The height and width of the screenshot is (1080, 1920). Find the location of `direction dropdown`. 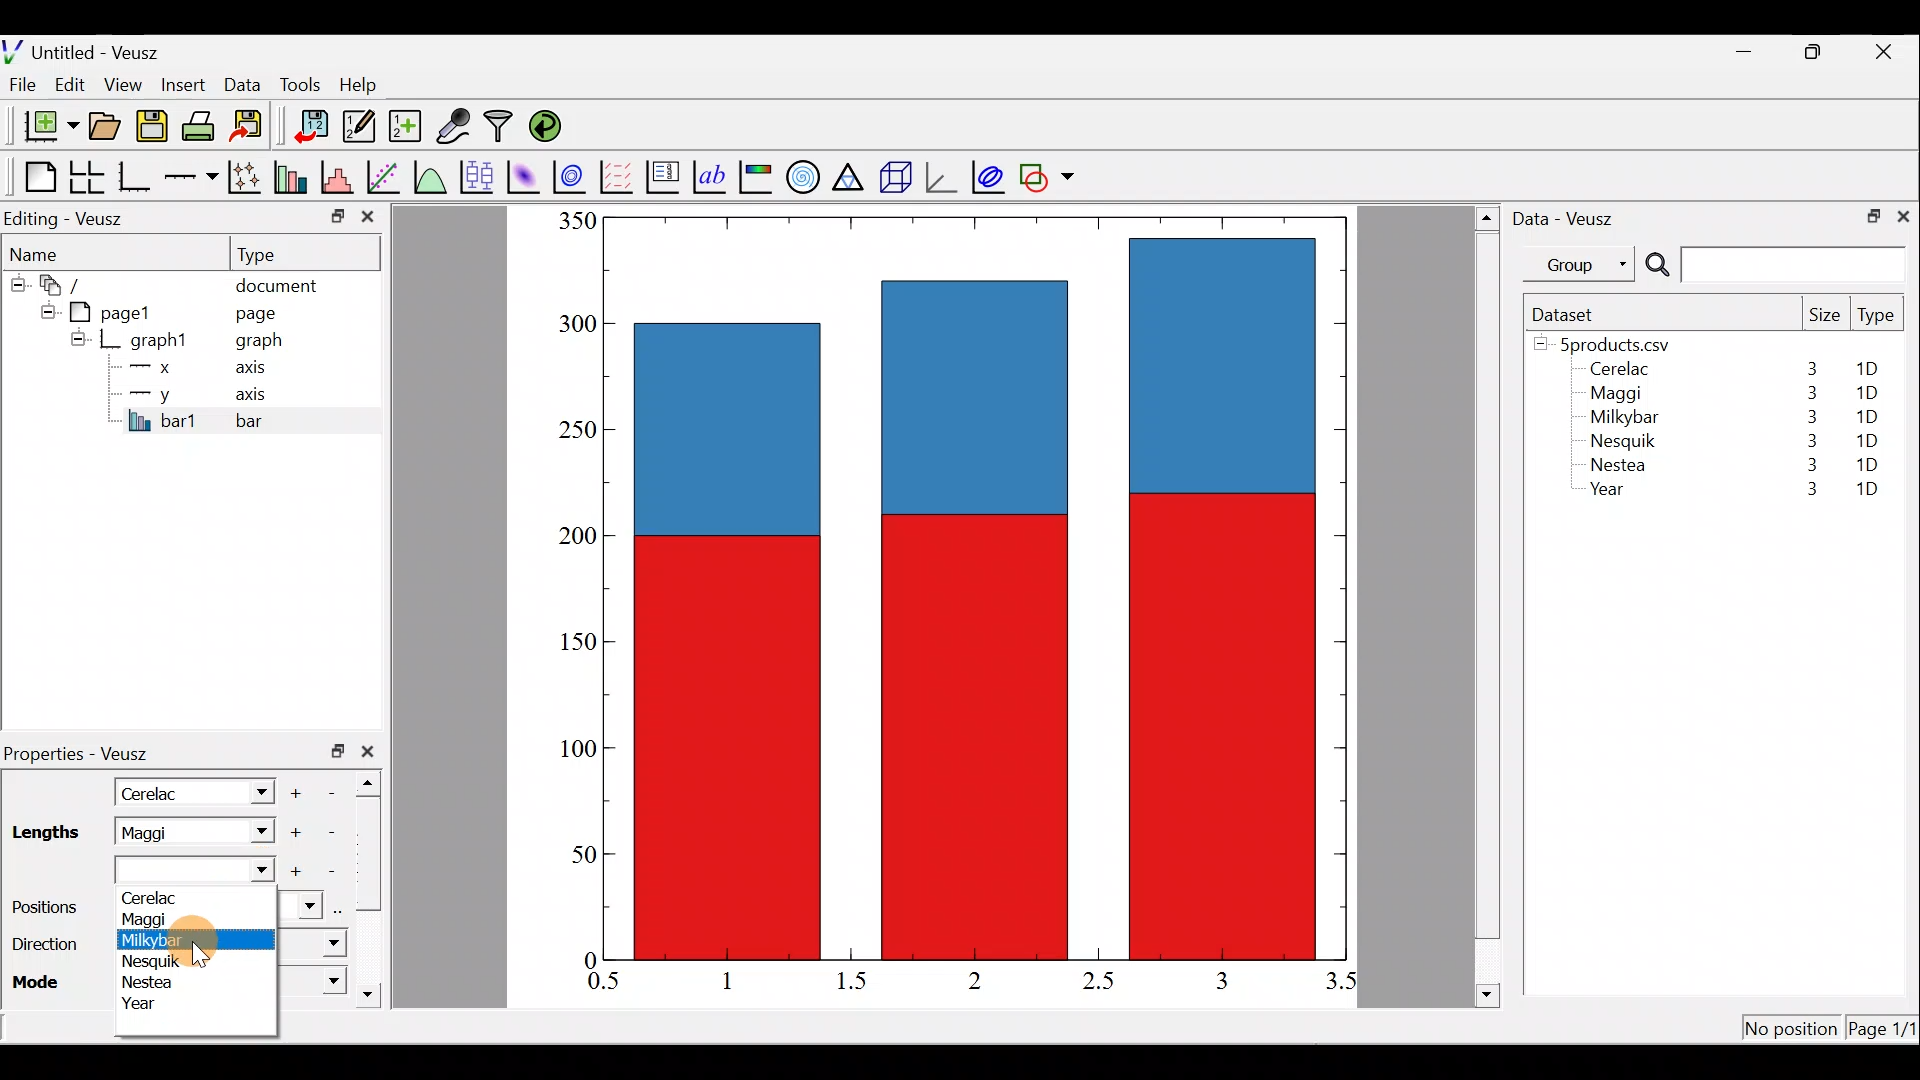

direction dropdown is located at coordinates (313, 945).